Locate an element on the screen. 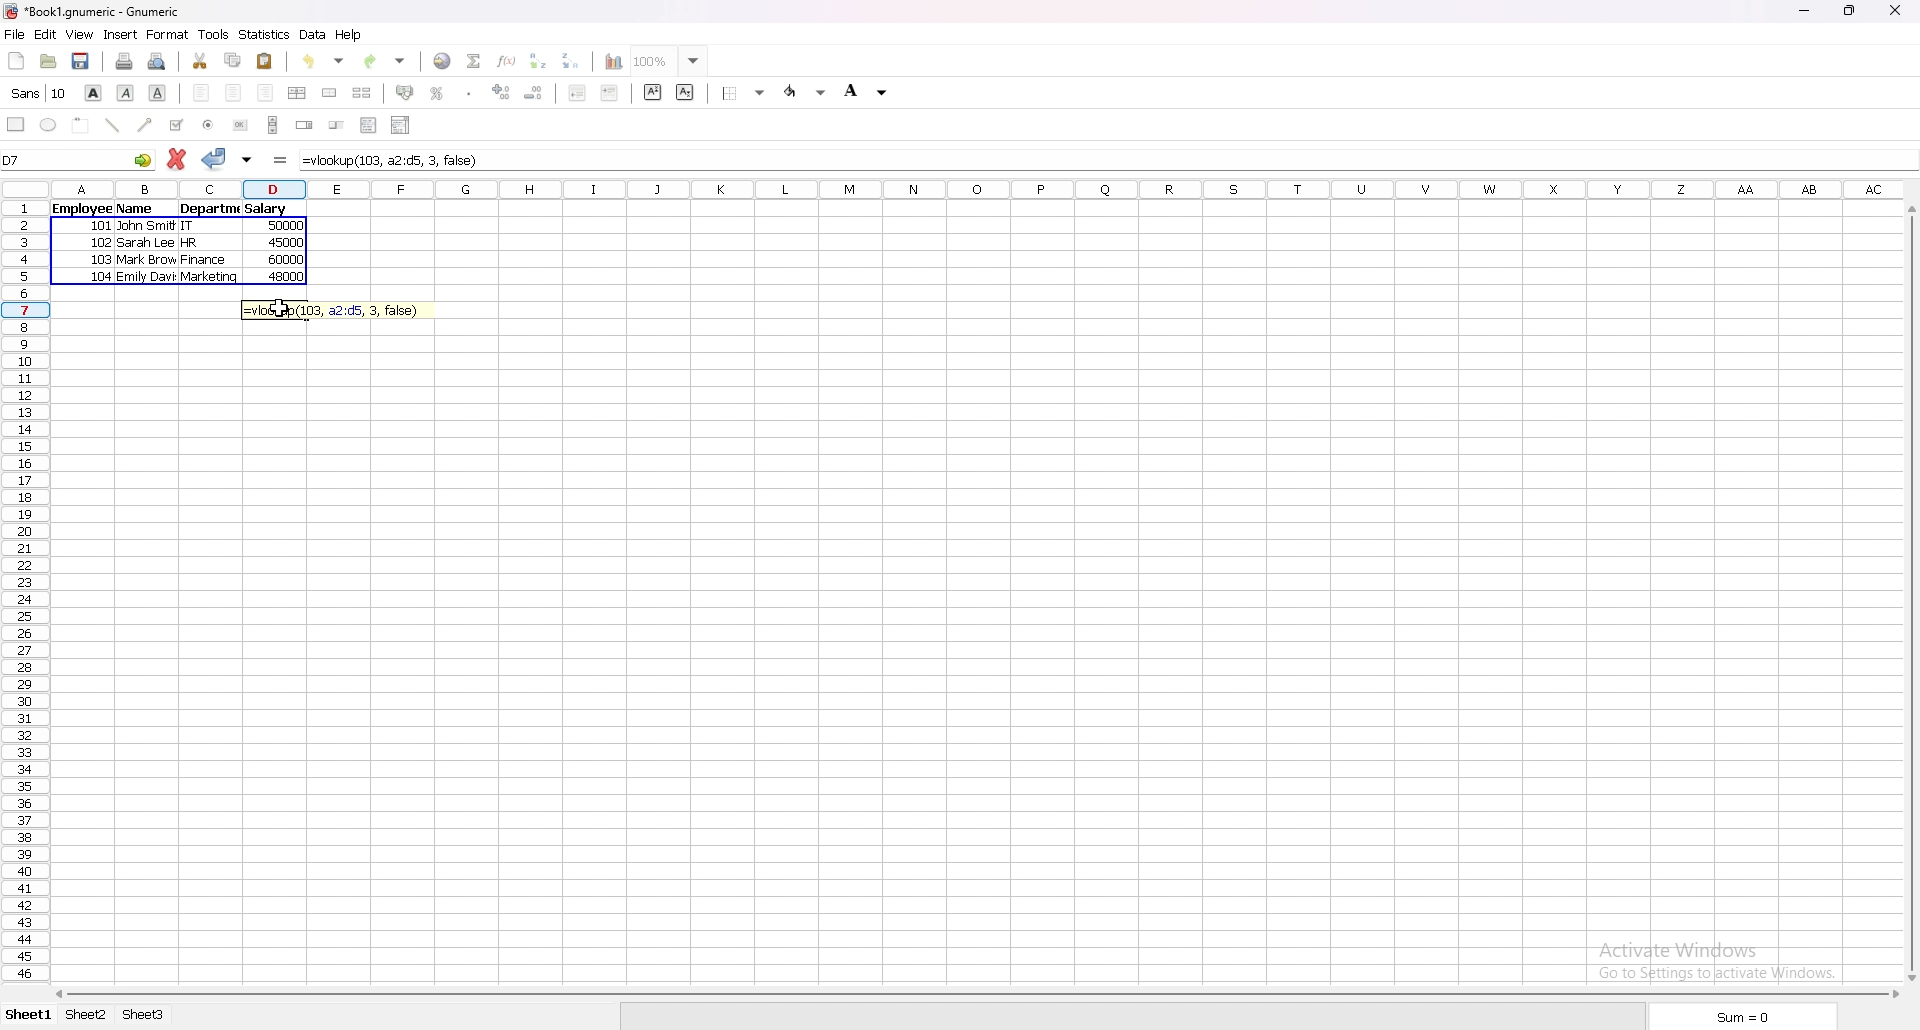  accounting is located at coordinates (406, 92).